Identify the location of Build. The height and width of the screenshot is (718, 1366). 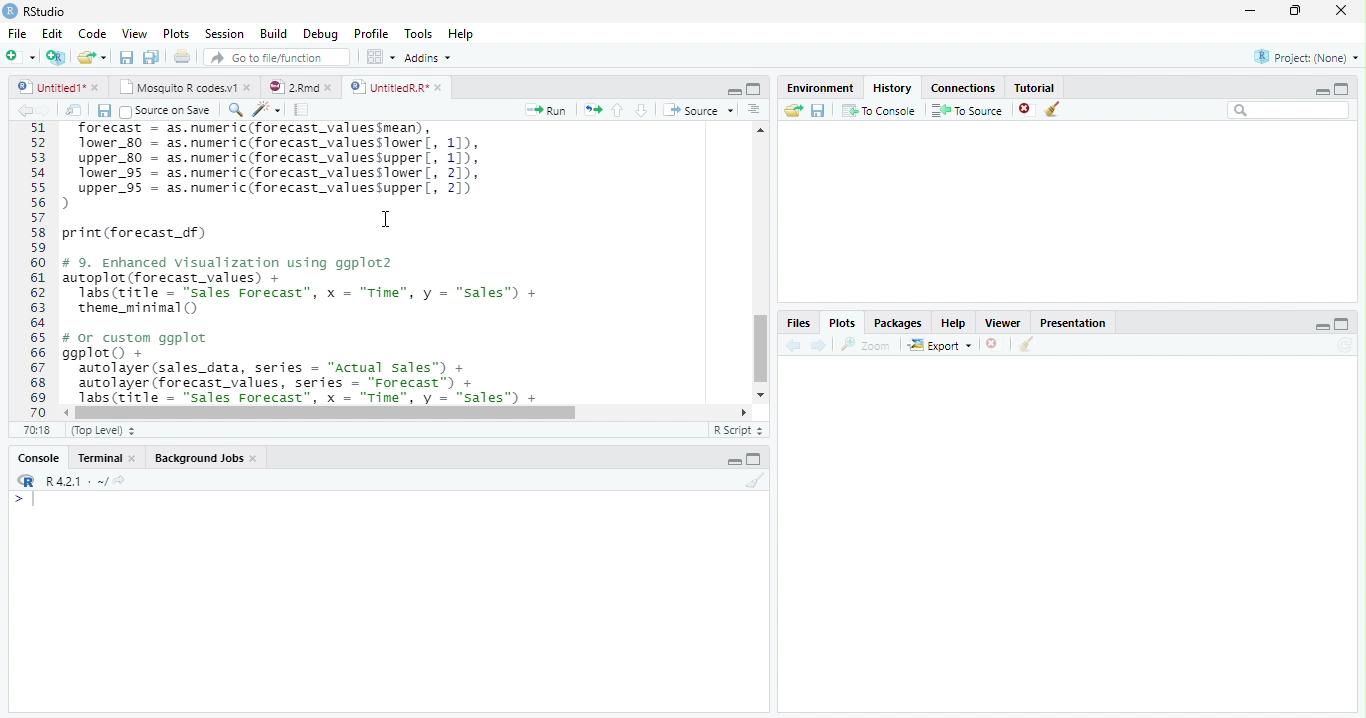
(274, 33).